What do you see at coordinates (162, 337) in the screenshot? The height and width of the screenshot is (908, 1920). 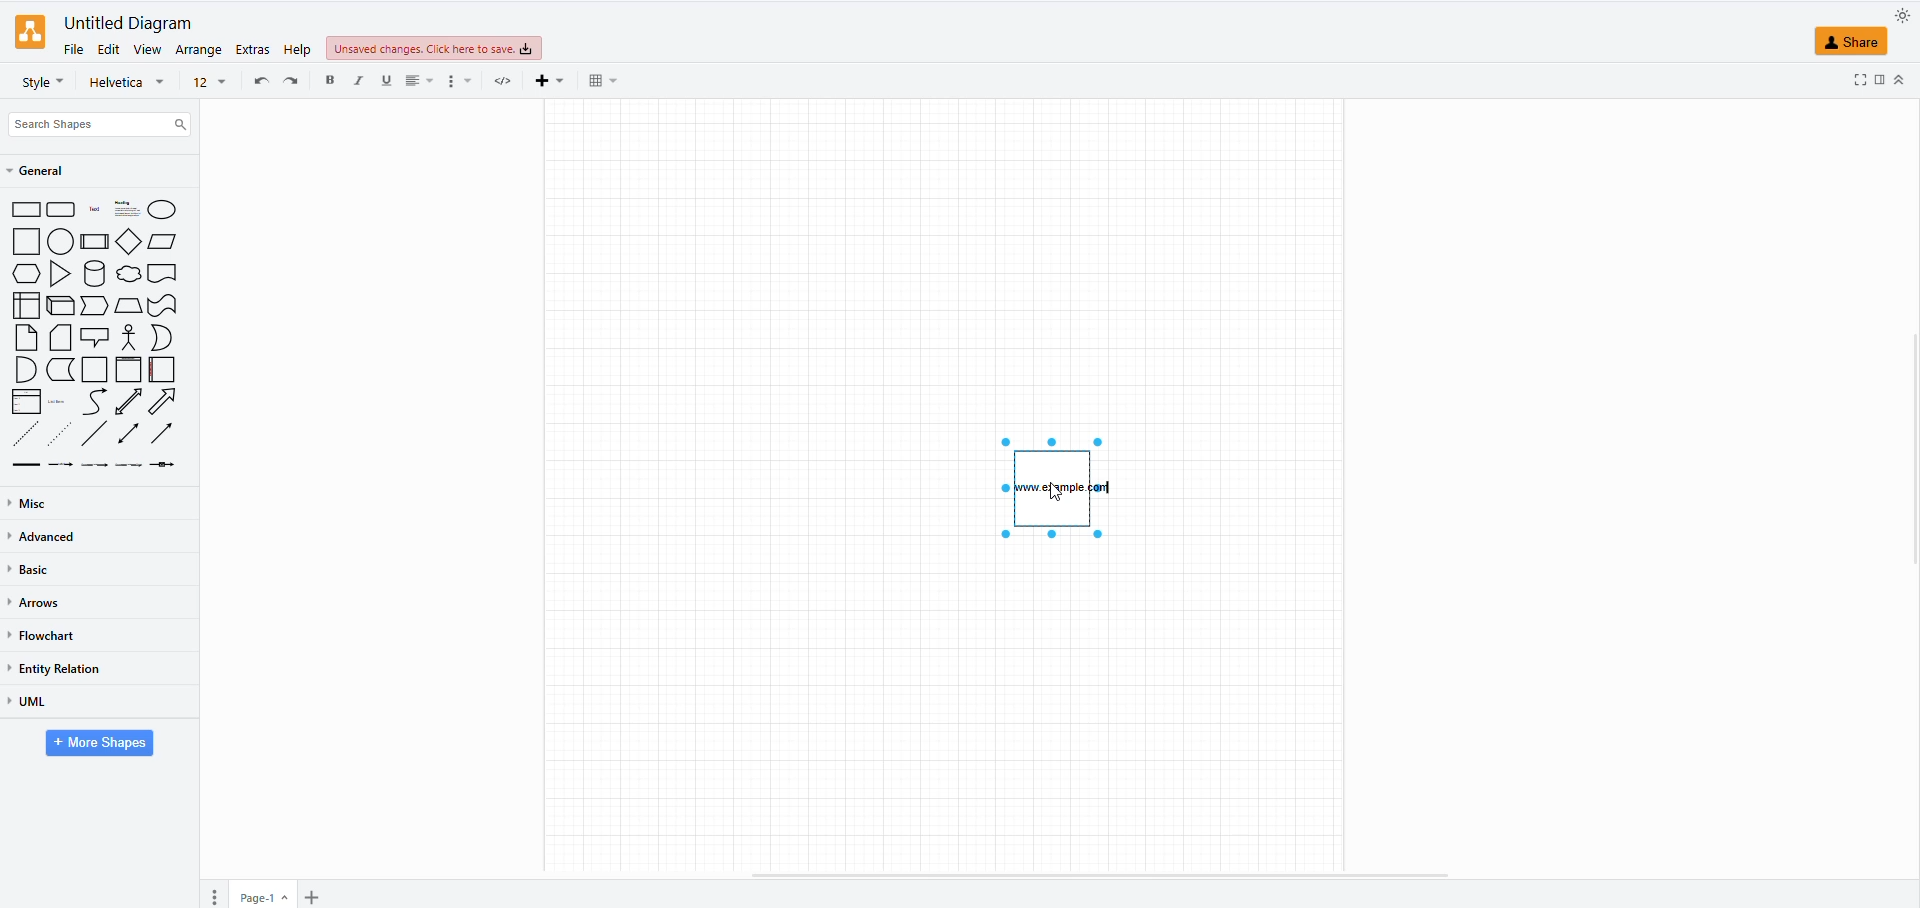 I see `Or` at bounding box center [162, 337].